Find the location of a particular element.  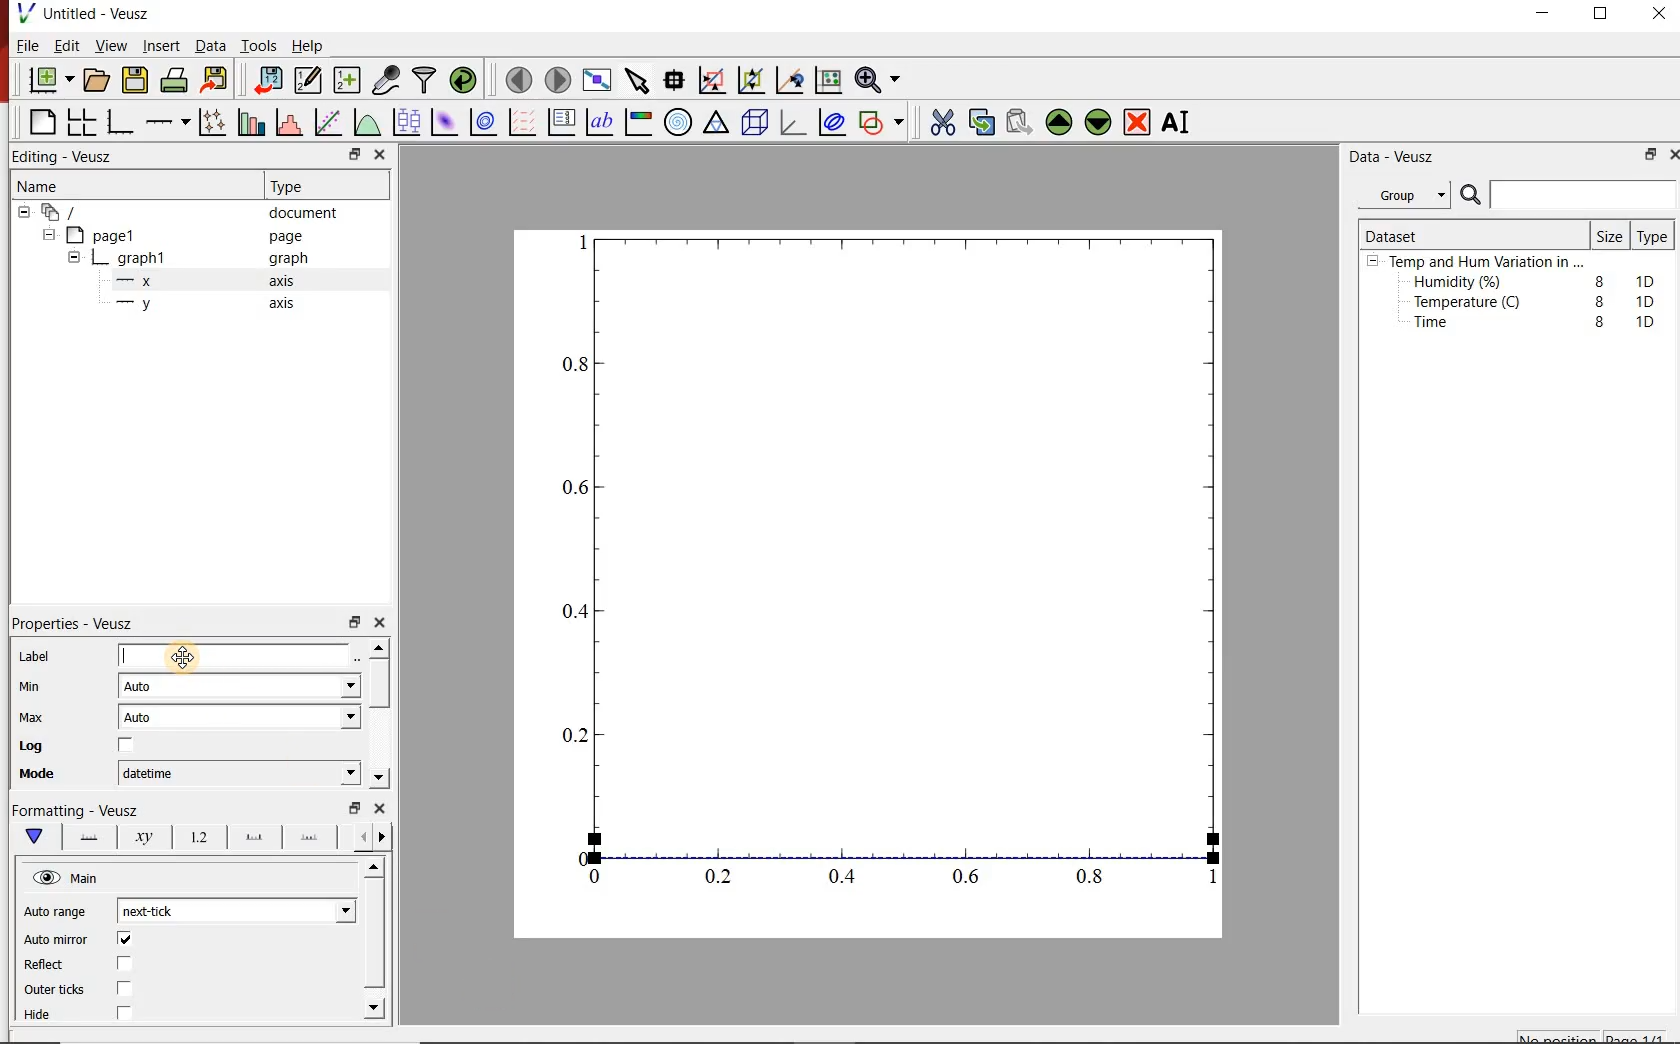

import data into Veusz is located at coordinates (267, 78).